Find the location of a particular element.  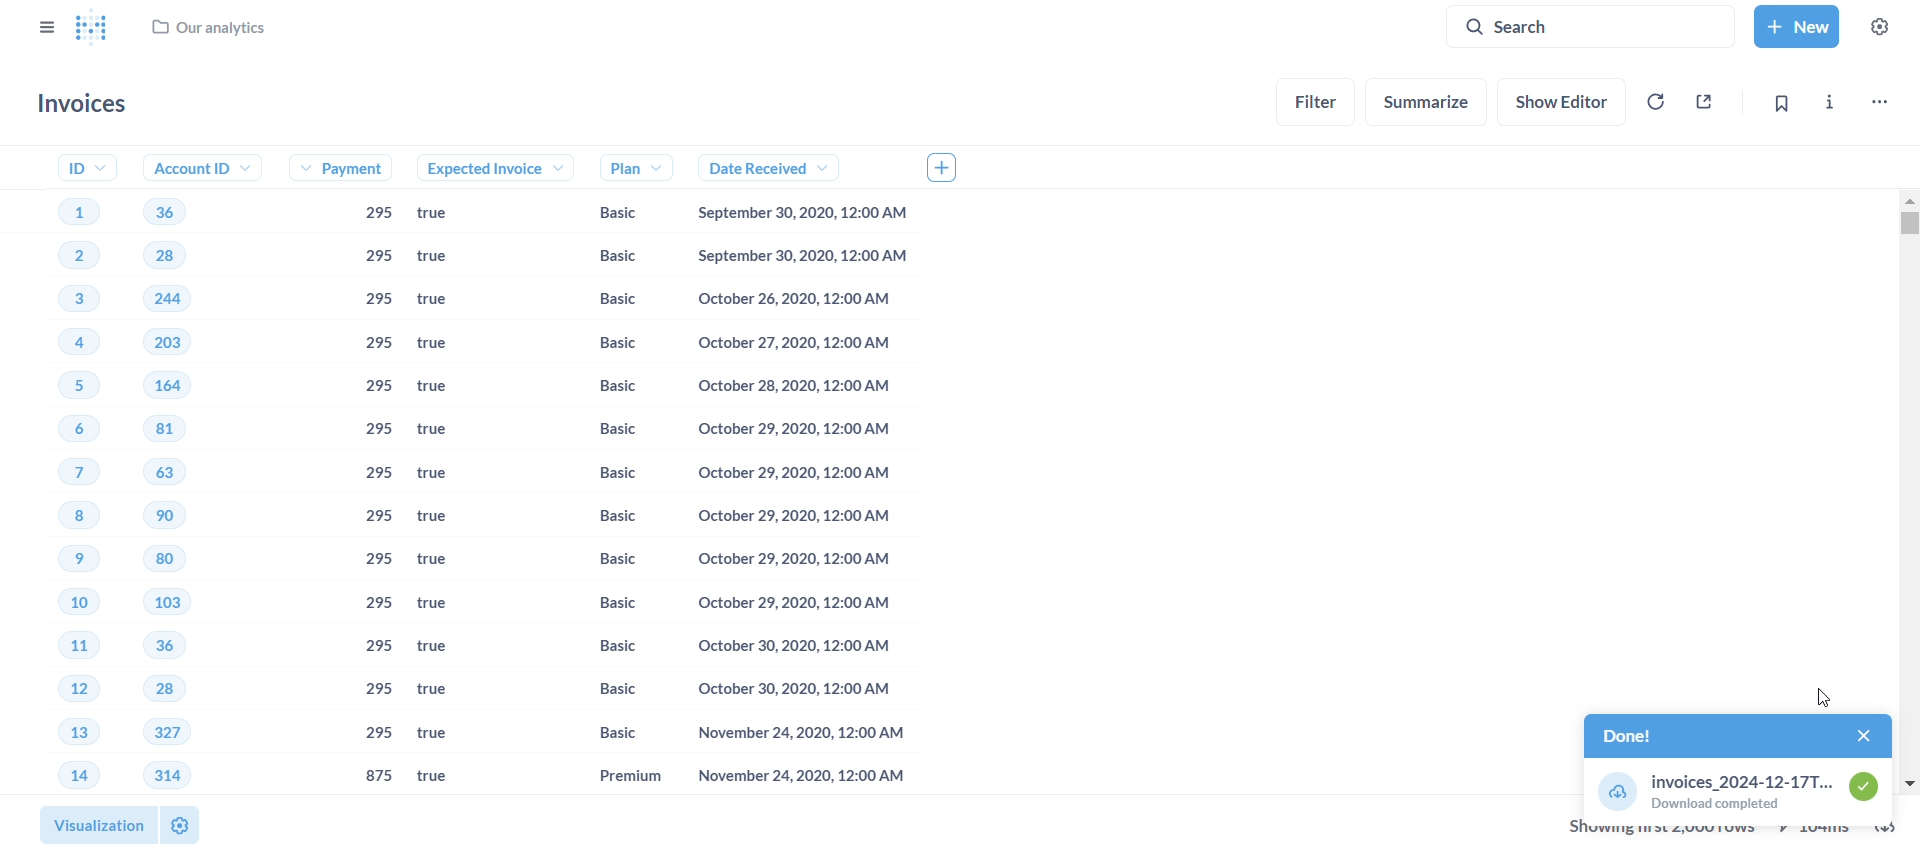

Basic is located at coordinates (604, 560).